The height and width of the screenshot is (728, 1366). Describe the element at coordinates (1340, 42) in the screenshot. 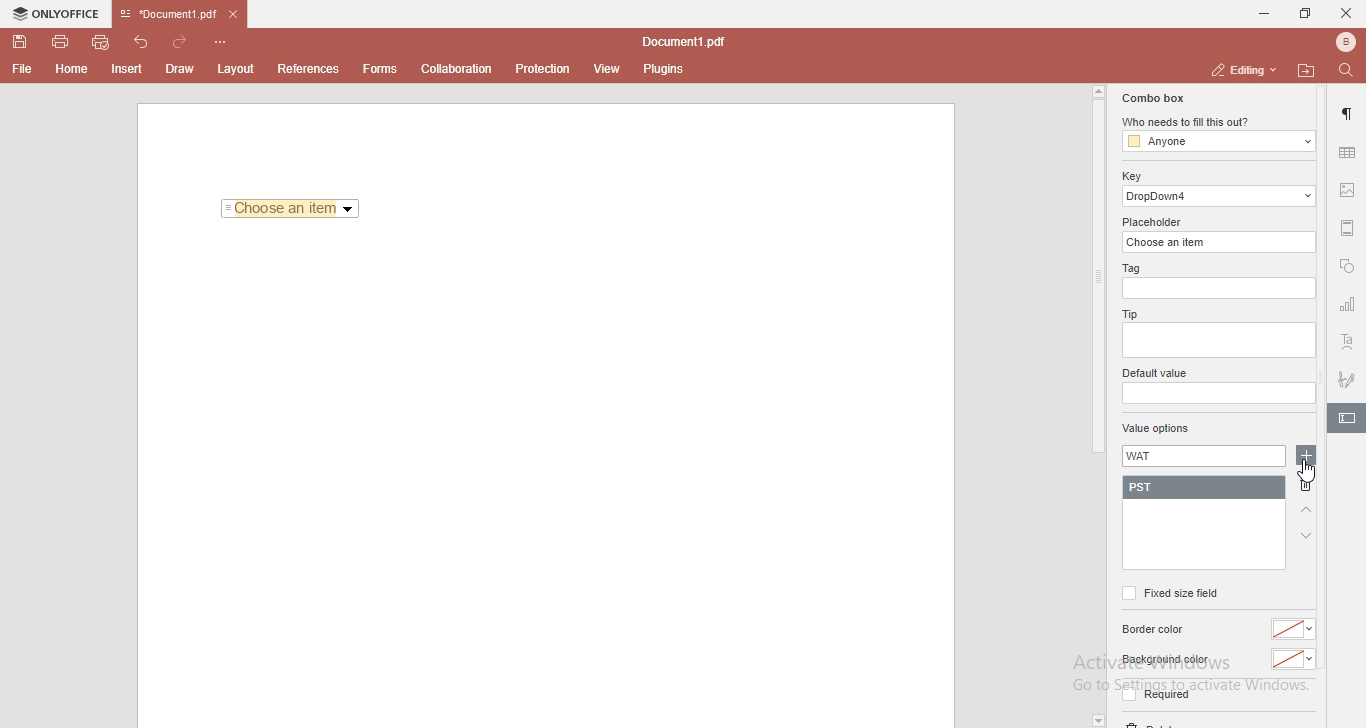

I see `bluetooth` at that location.